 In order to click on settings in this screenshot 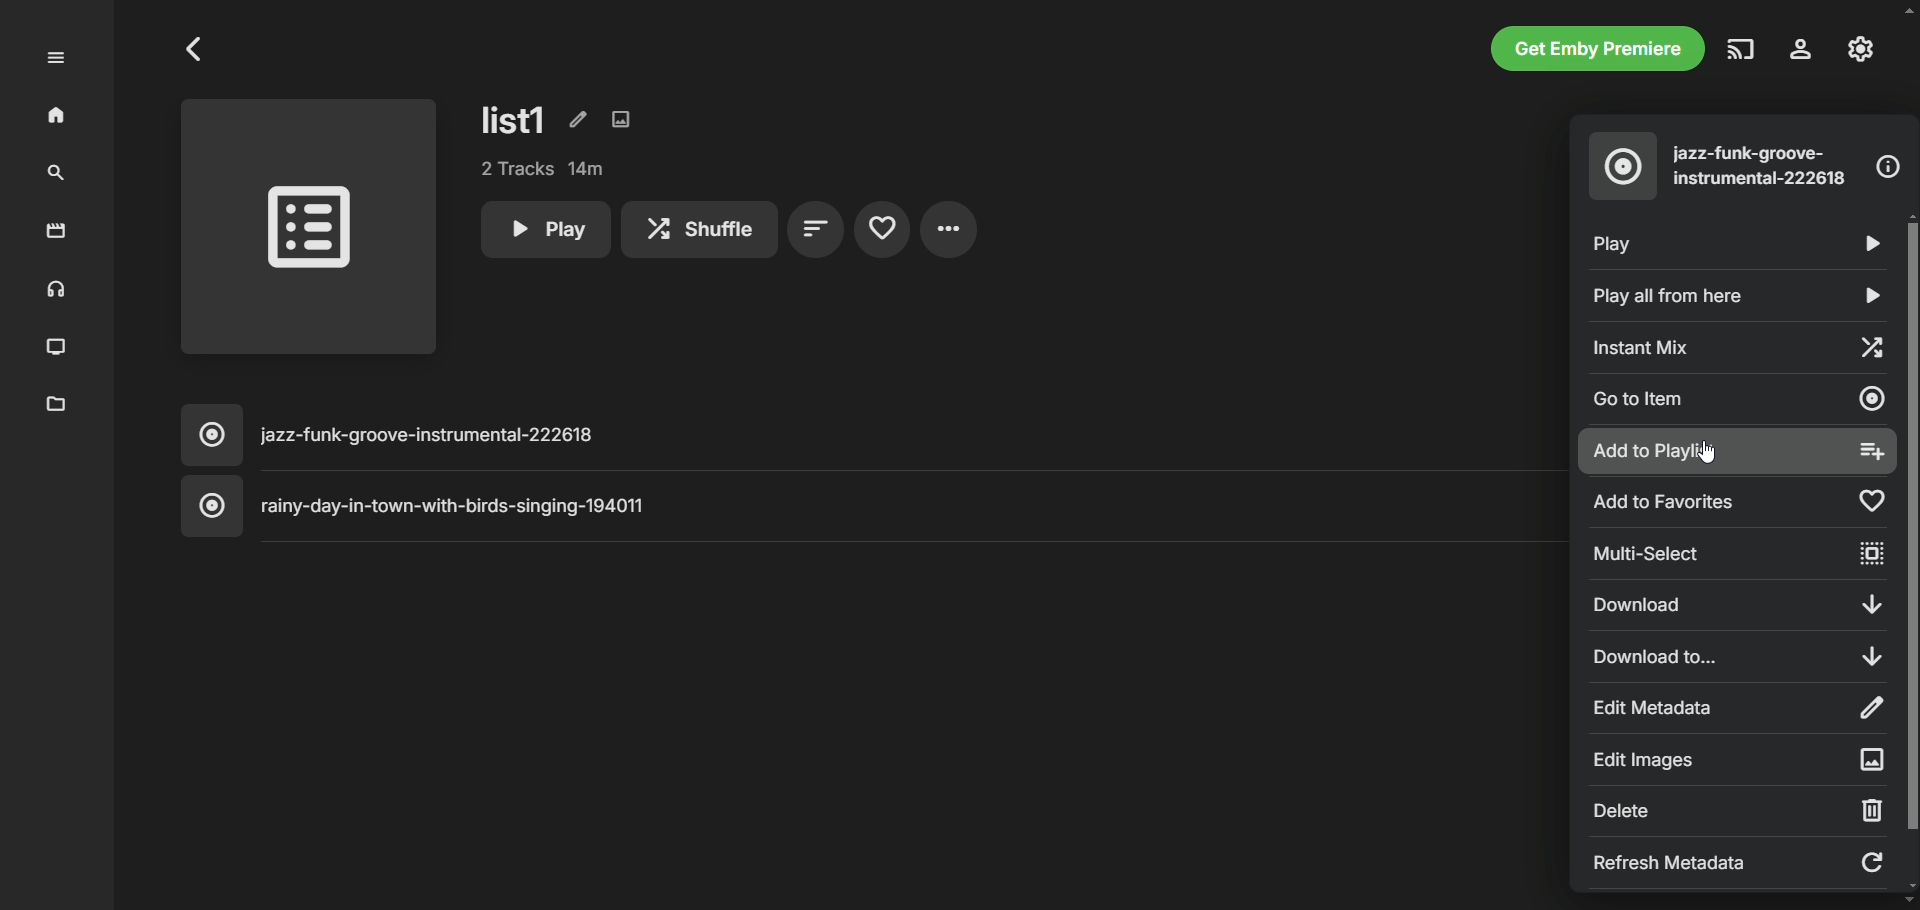, I will do `click(949, 229)`.